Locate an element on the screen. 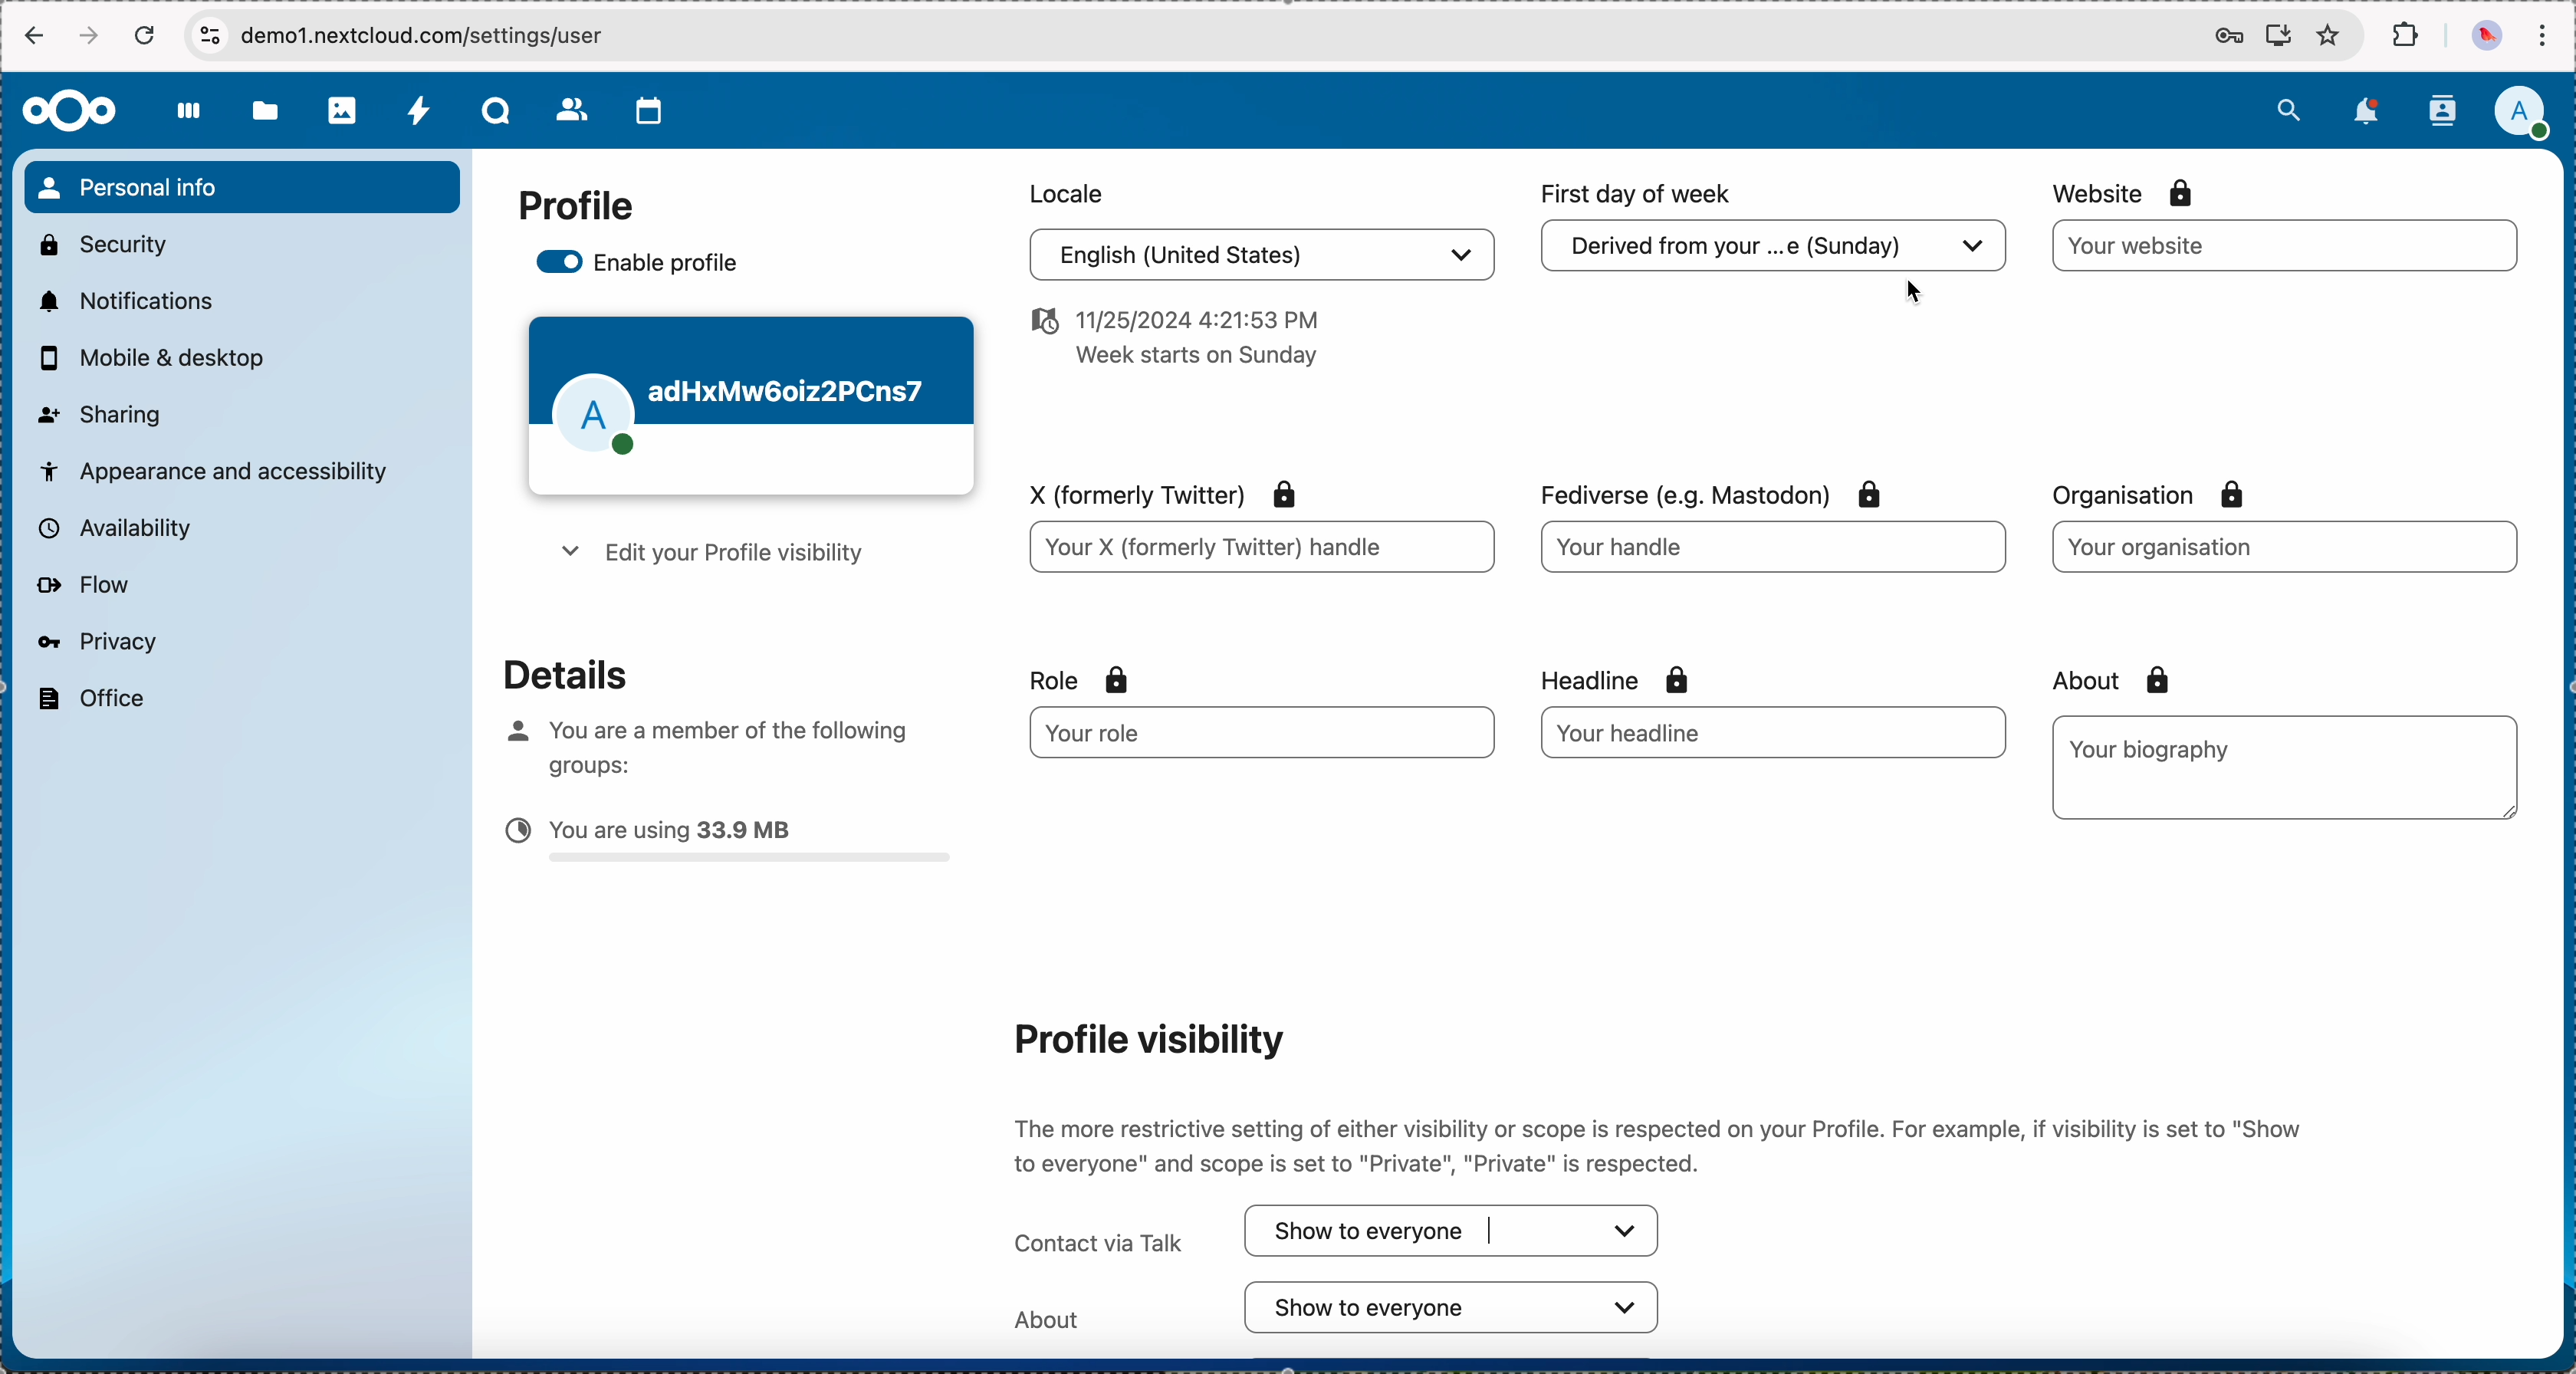  x is located at coordinates (1154, 491).